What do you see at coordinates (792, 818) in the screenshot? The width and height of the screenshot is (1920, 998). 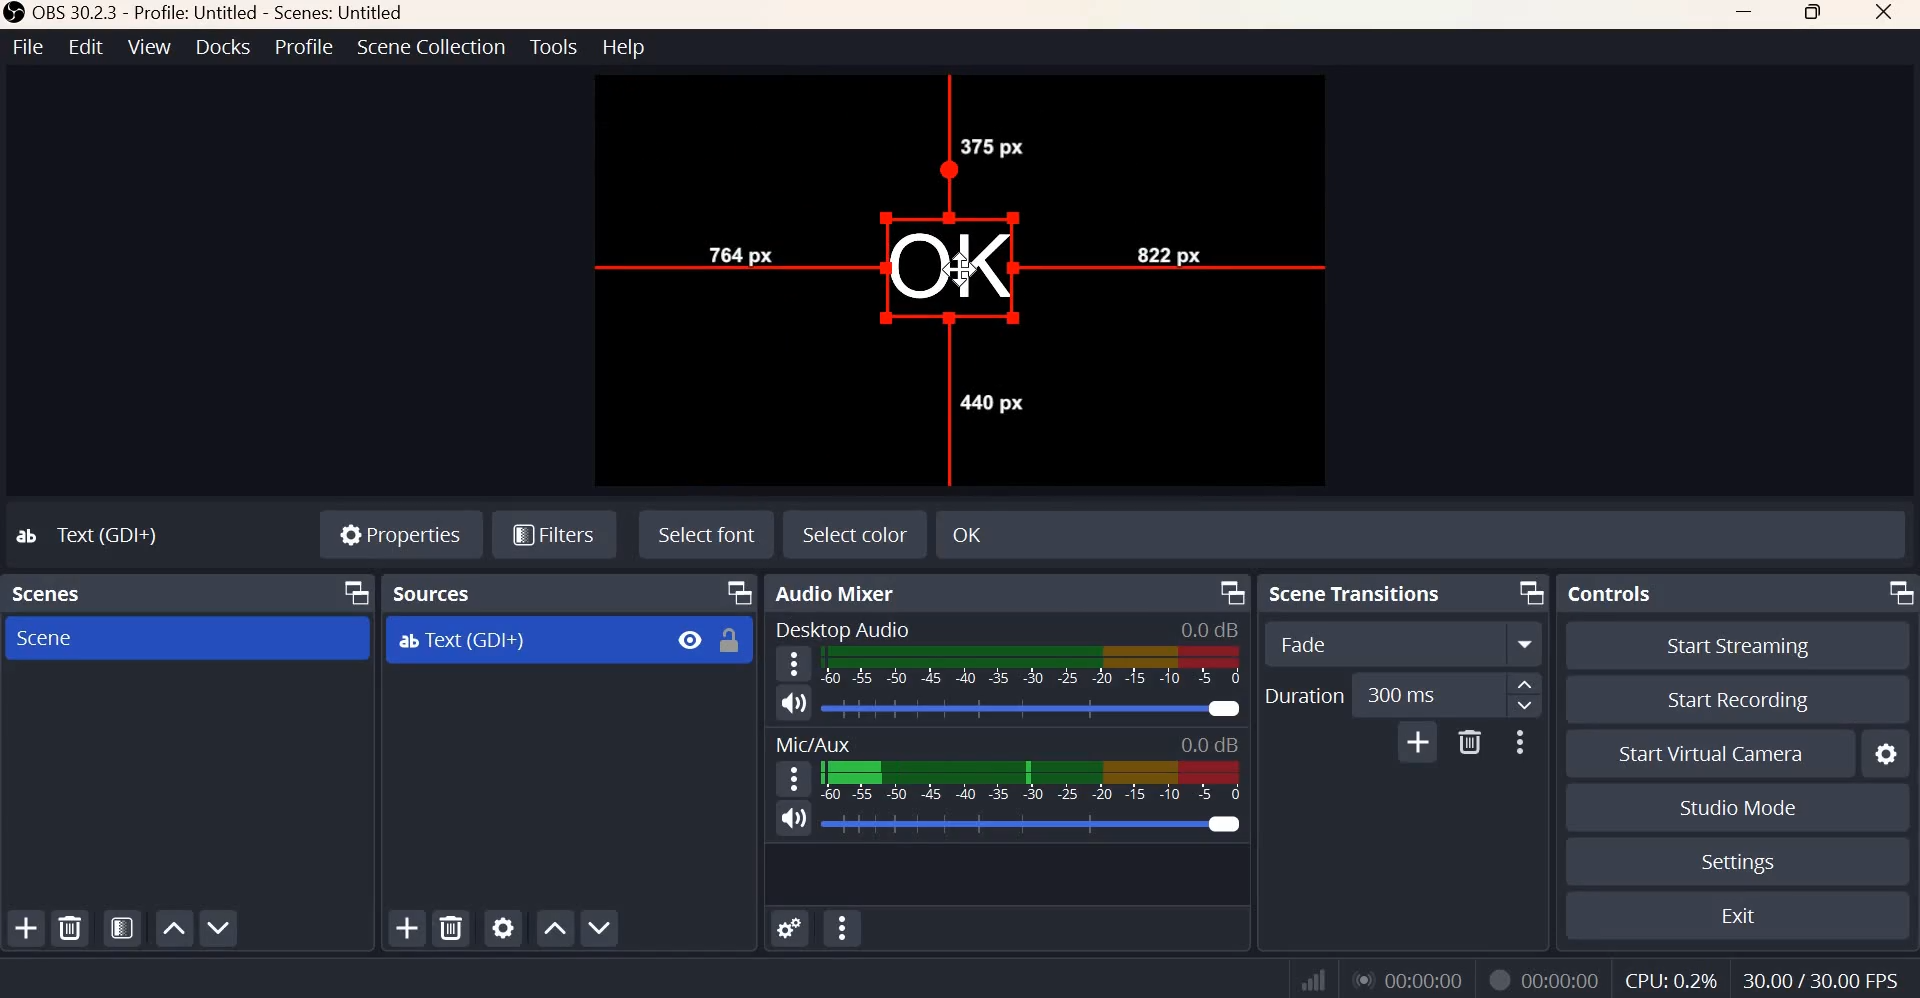 I see `Speaker Icon` at bounding box center [792, 818].